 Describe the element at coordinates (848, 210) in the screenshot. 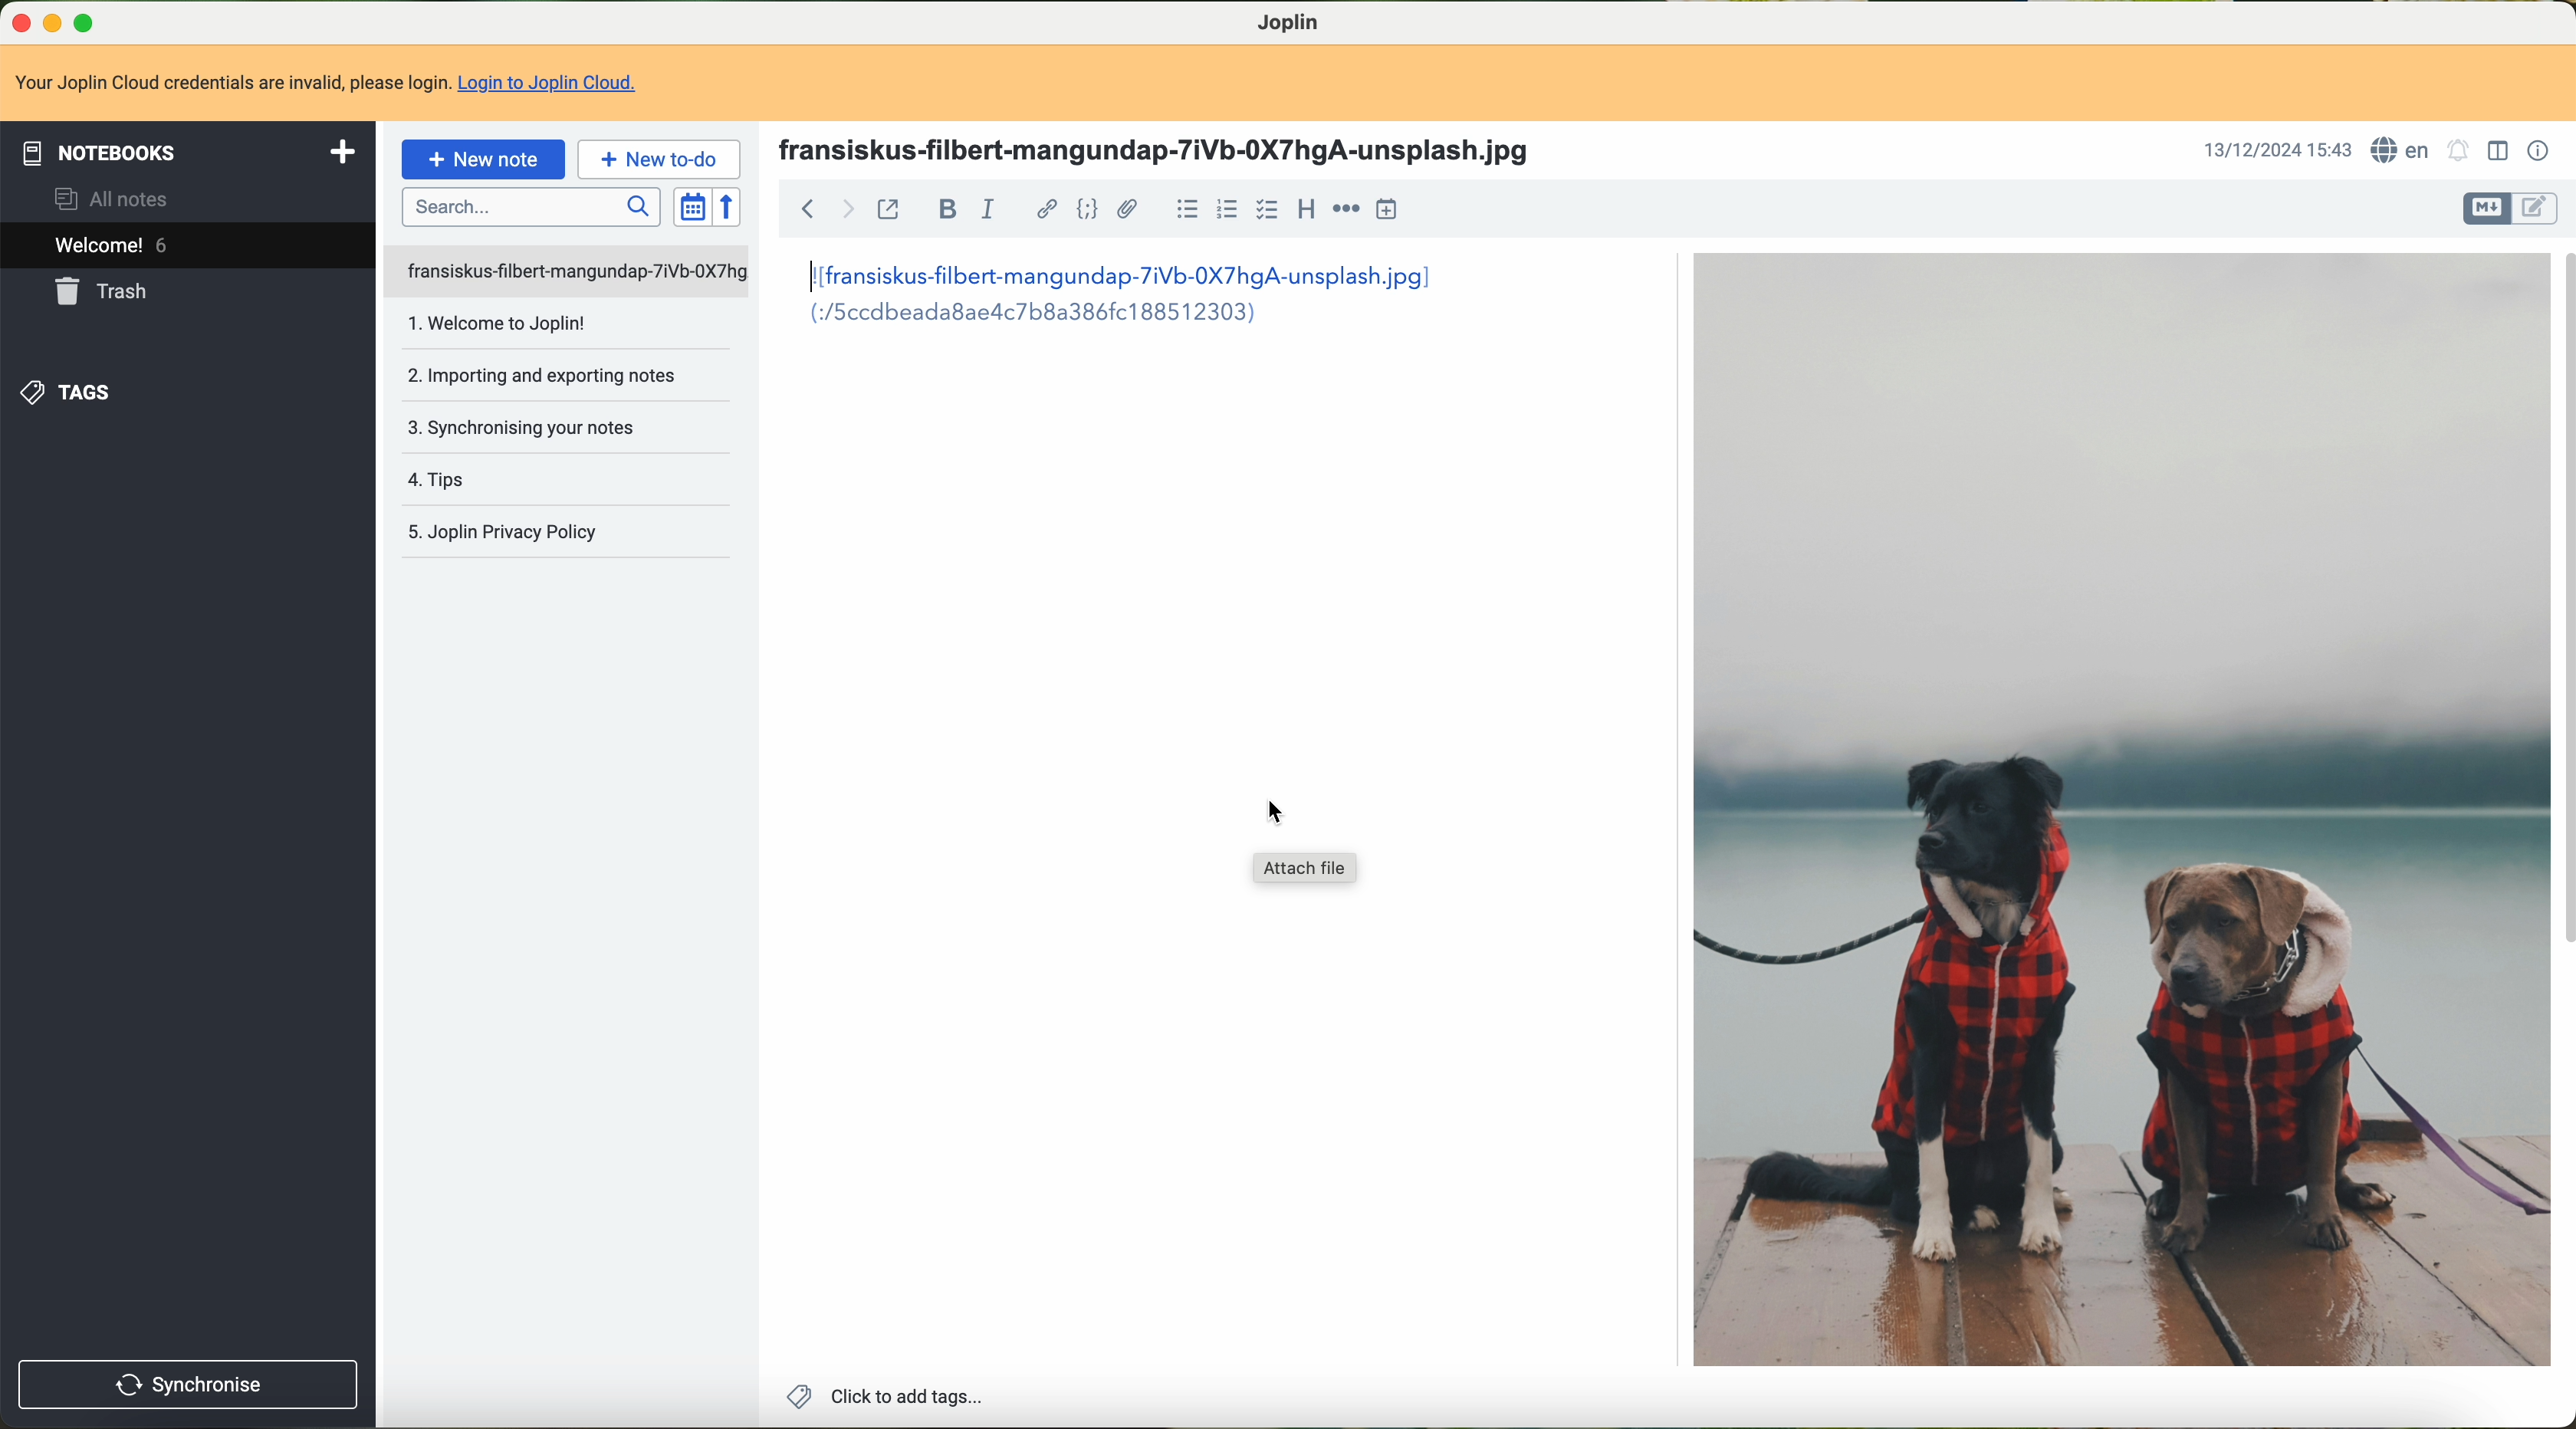

I see `navigate foward` at that location.